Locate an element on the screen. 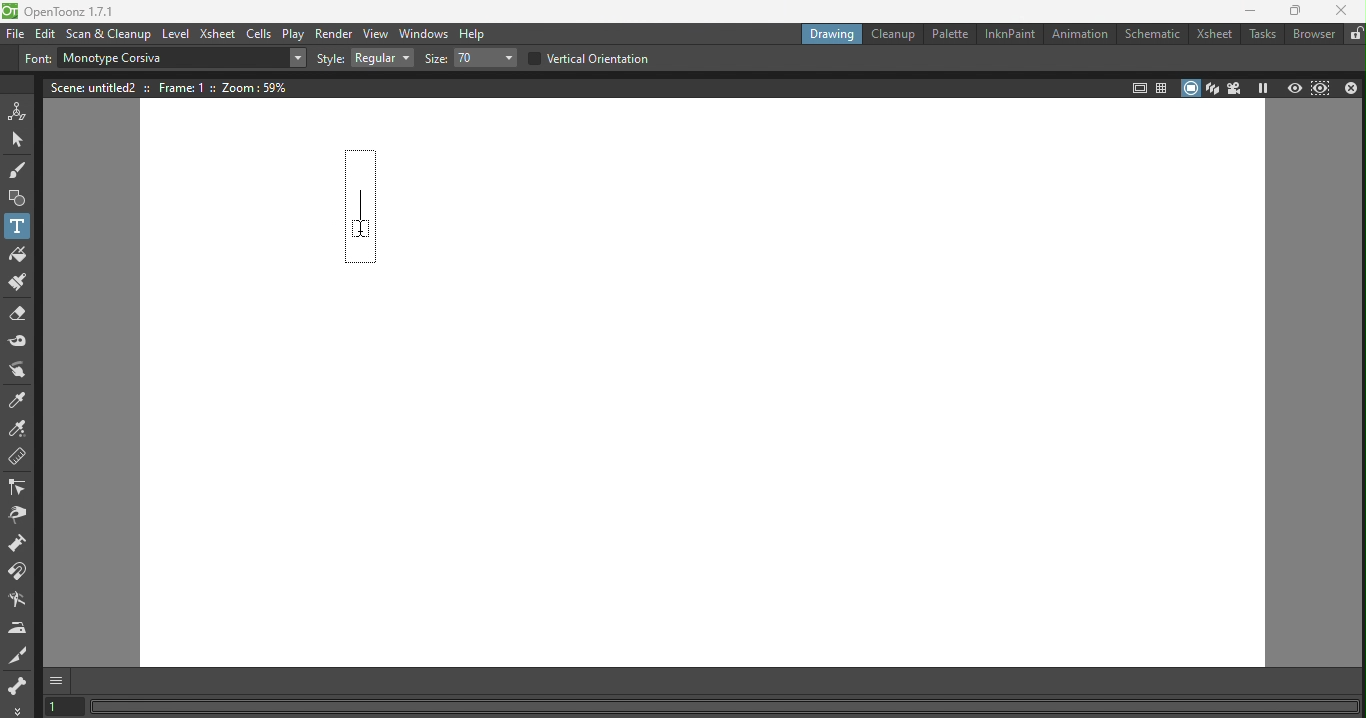 The height and width of the screenshot is (718, 1366). File name is located at coordinates (84, 11).